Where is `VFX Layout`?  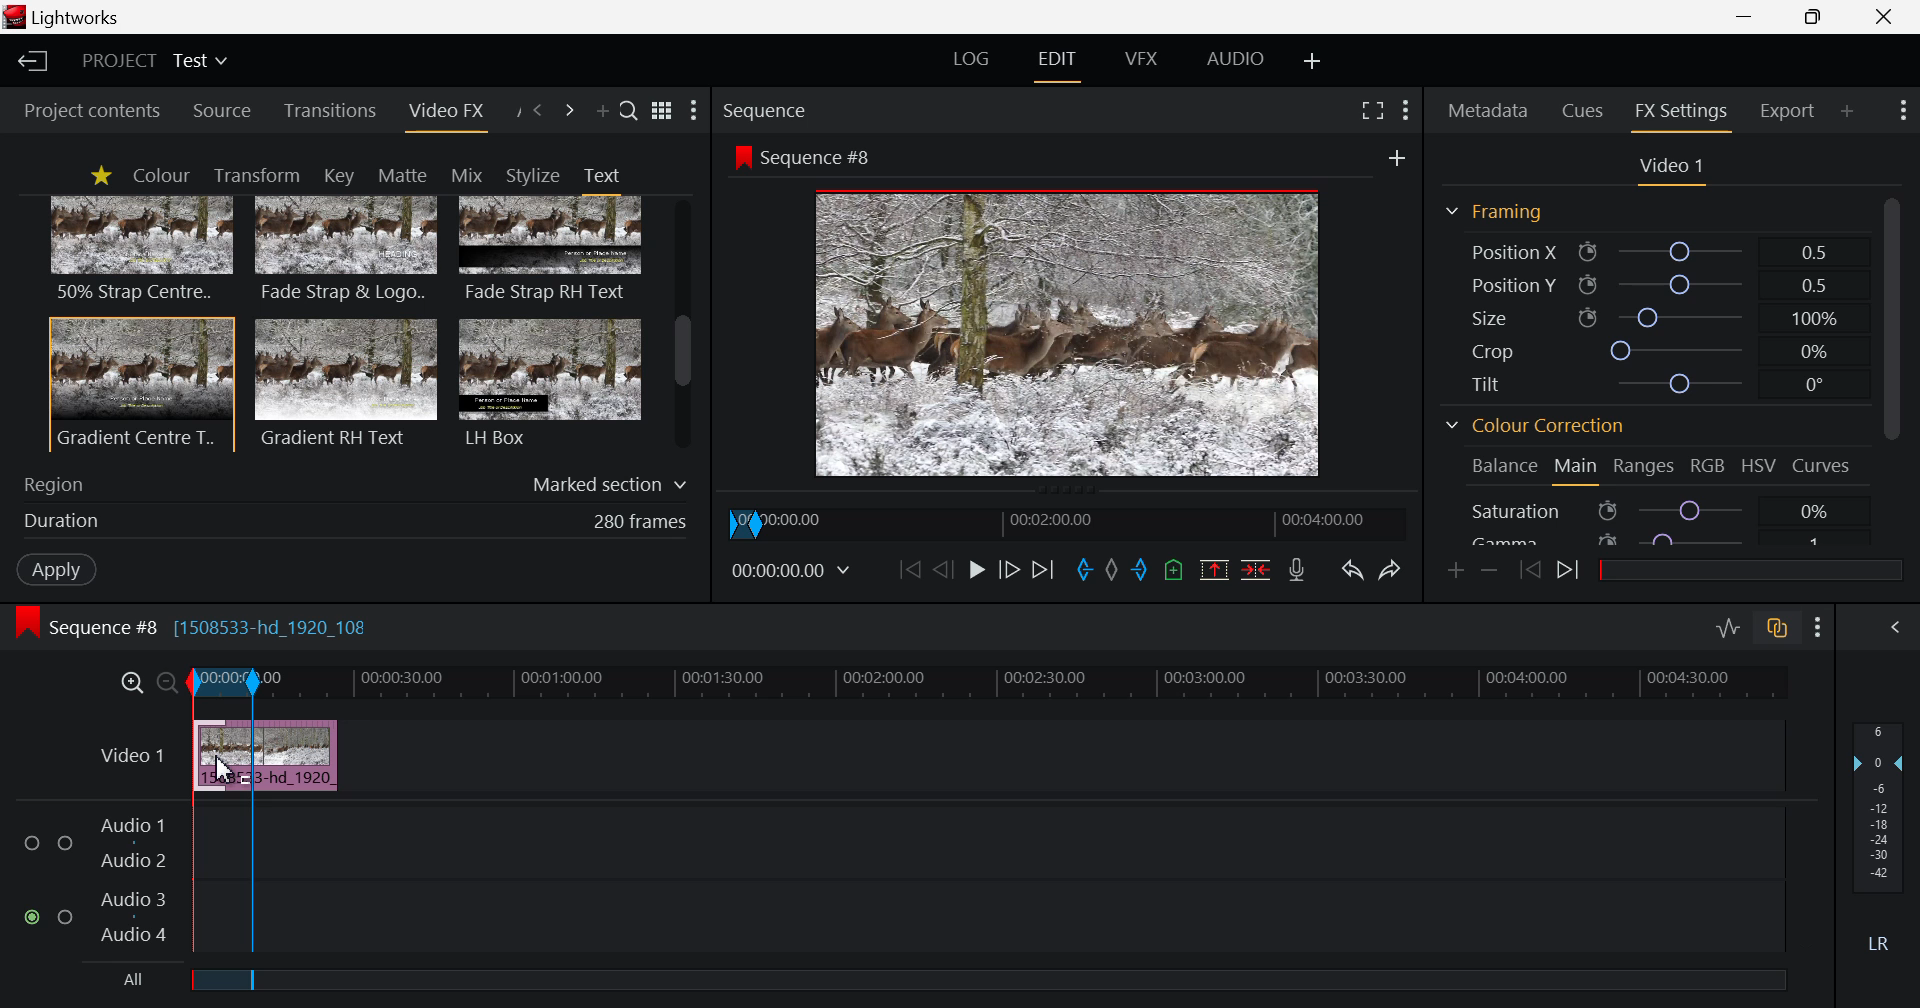
VFX Layout is located at coordinates (1145, 59).